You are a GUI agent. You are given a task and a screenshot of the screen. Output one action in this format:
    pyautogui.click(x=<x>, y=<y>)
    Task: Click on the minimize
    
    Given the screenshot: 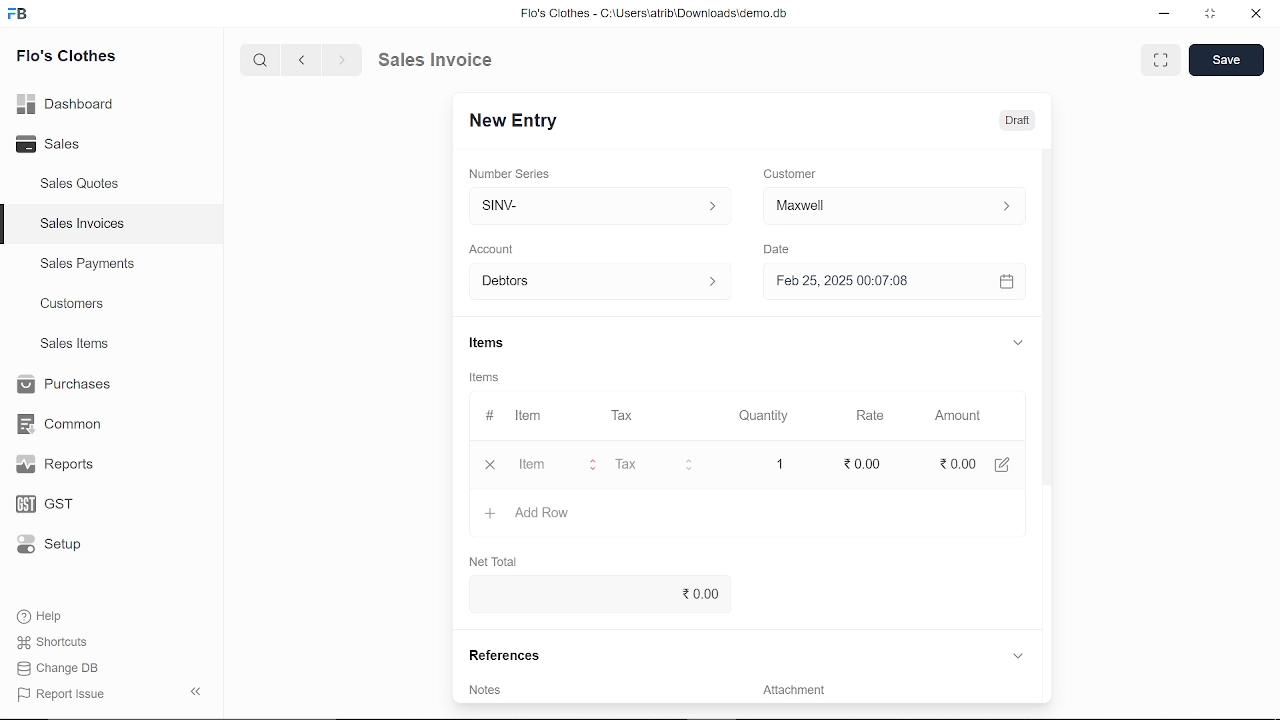 What is the action you would take?
    pyautogui.click(x=1165, y=16)
    